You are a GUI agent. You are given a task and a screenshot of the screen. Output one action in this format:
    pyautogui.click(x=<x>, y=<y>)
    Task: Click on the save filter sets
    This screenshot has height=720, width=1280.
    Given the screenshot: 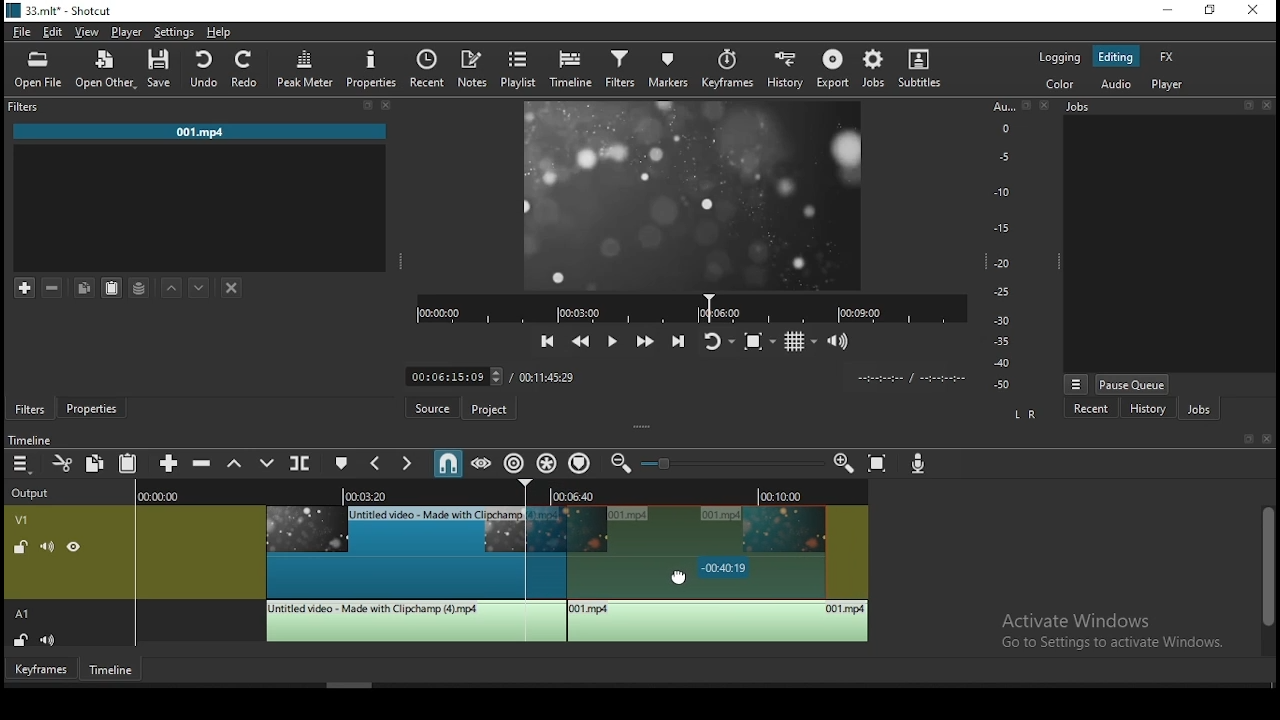 What is the action you would take?
    pyautogui.click(x=143, y=290)
    